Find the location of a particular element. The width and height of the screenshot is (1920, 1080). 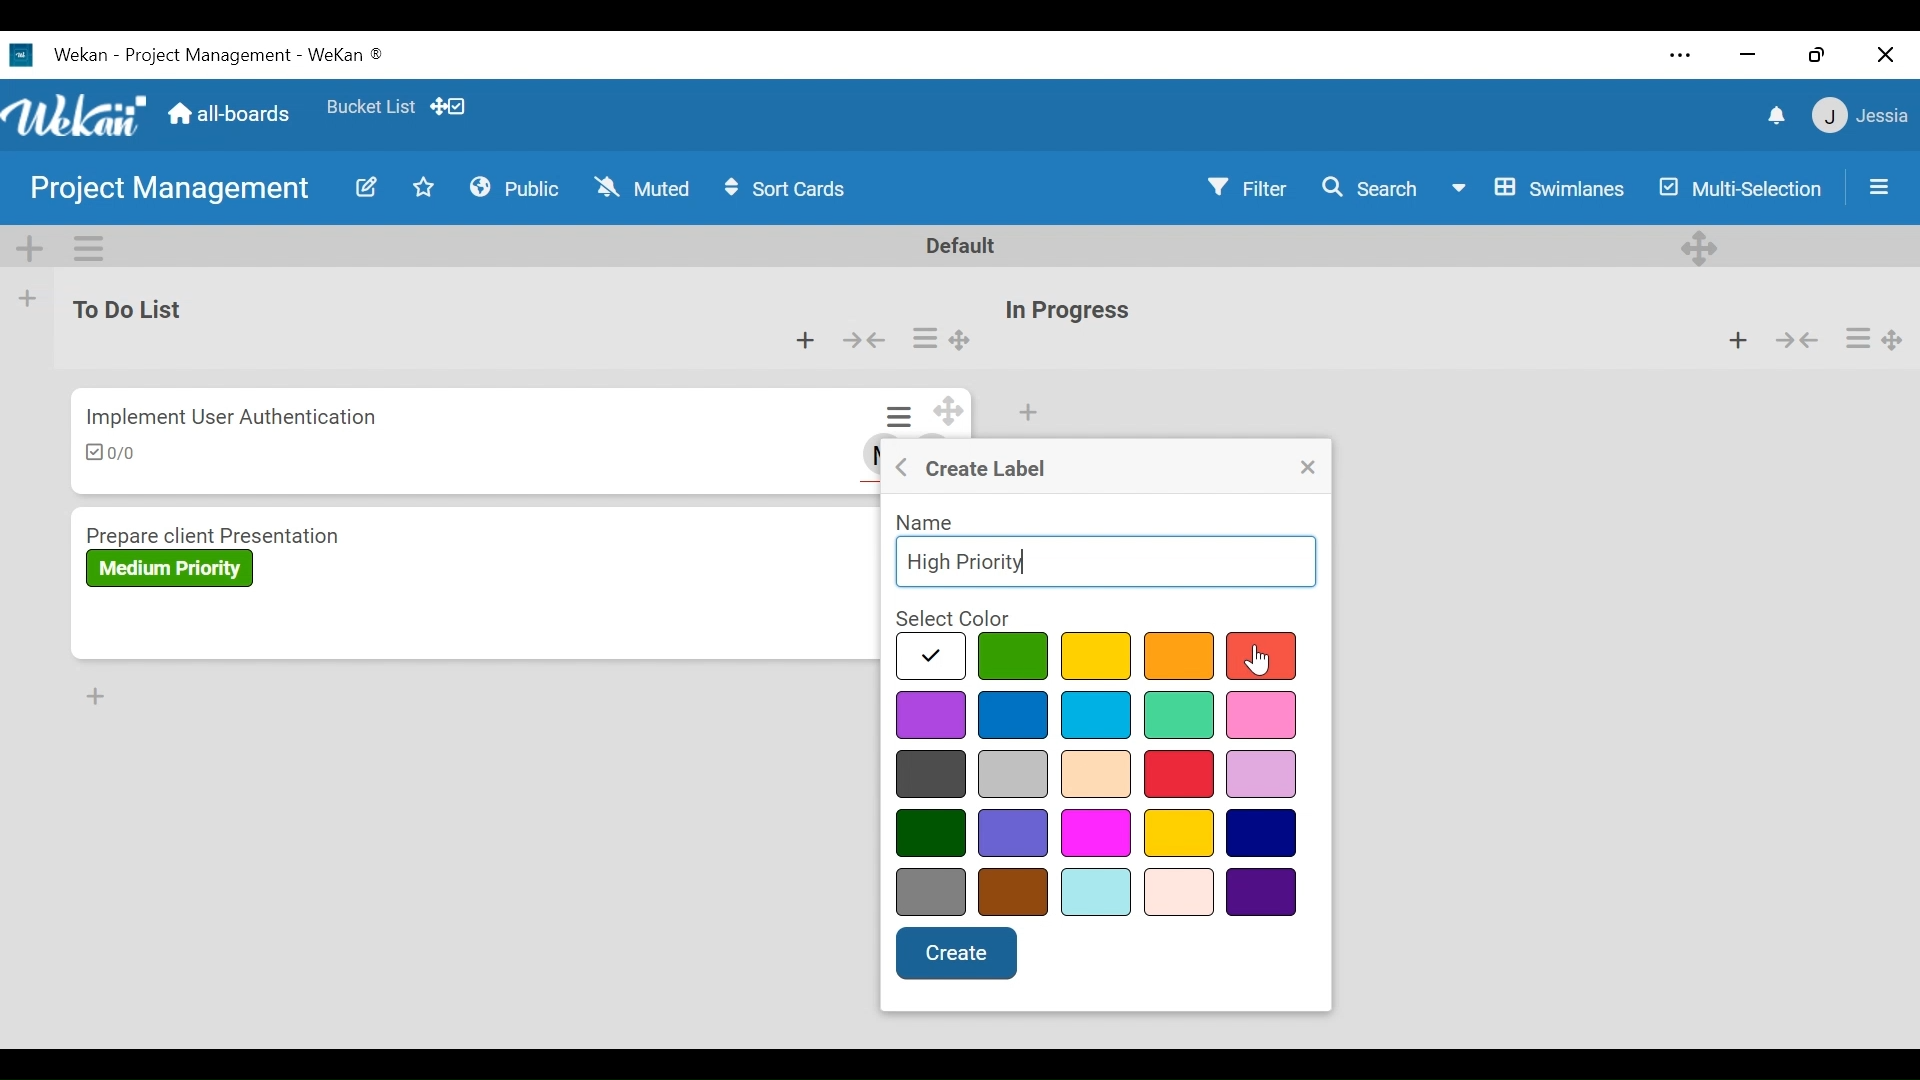

Add card to Bottom of the list is located at coordinates (94, 696).